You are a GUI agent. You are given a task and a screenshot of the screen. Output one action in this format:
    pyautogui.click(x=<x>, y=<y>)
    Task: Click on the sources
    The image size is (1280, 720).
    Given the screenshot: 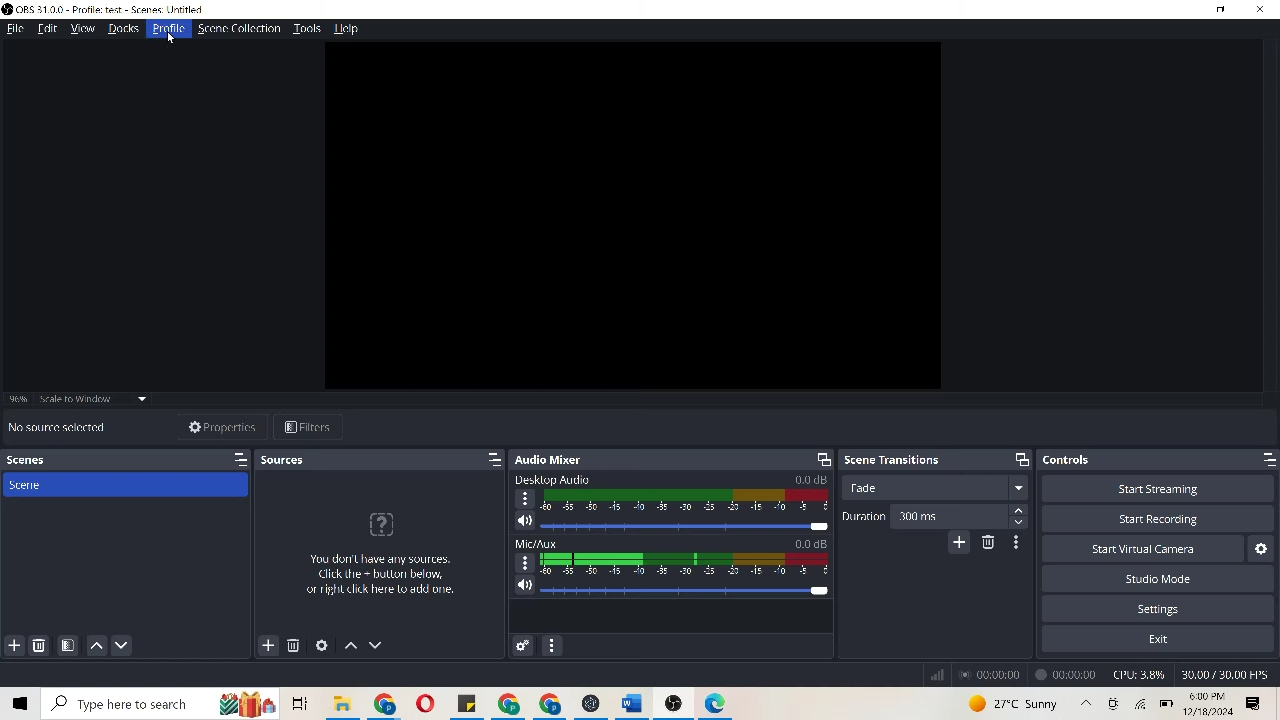 What is the action you would take?
    pyautogui.click(x=288, y=463)
    